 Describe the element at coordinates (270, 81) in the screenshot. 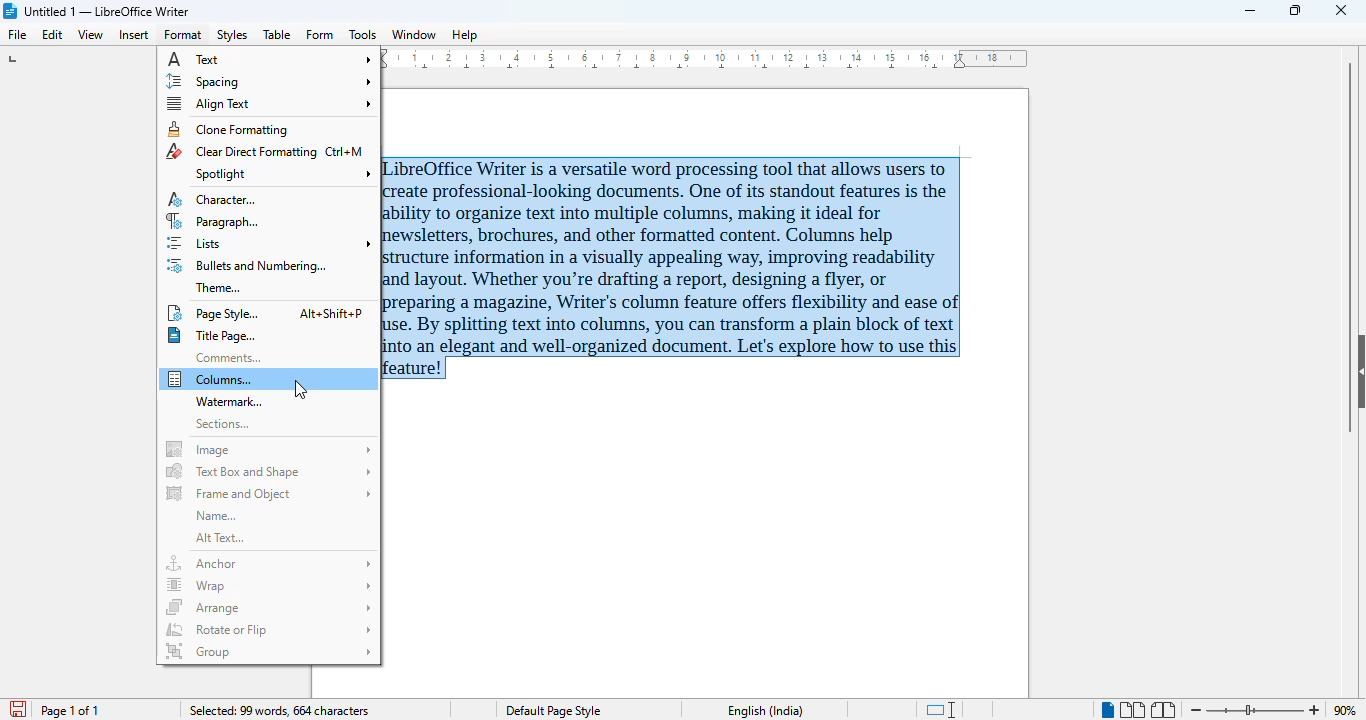

I see `spacing` at that location.